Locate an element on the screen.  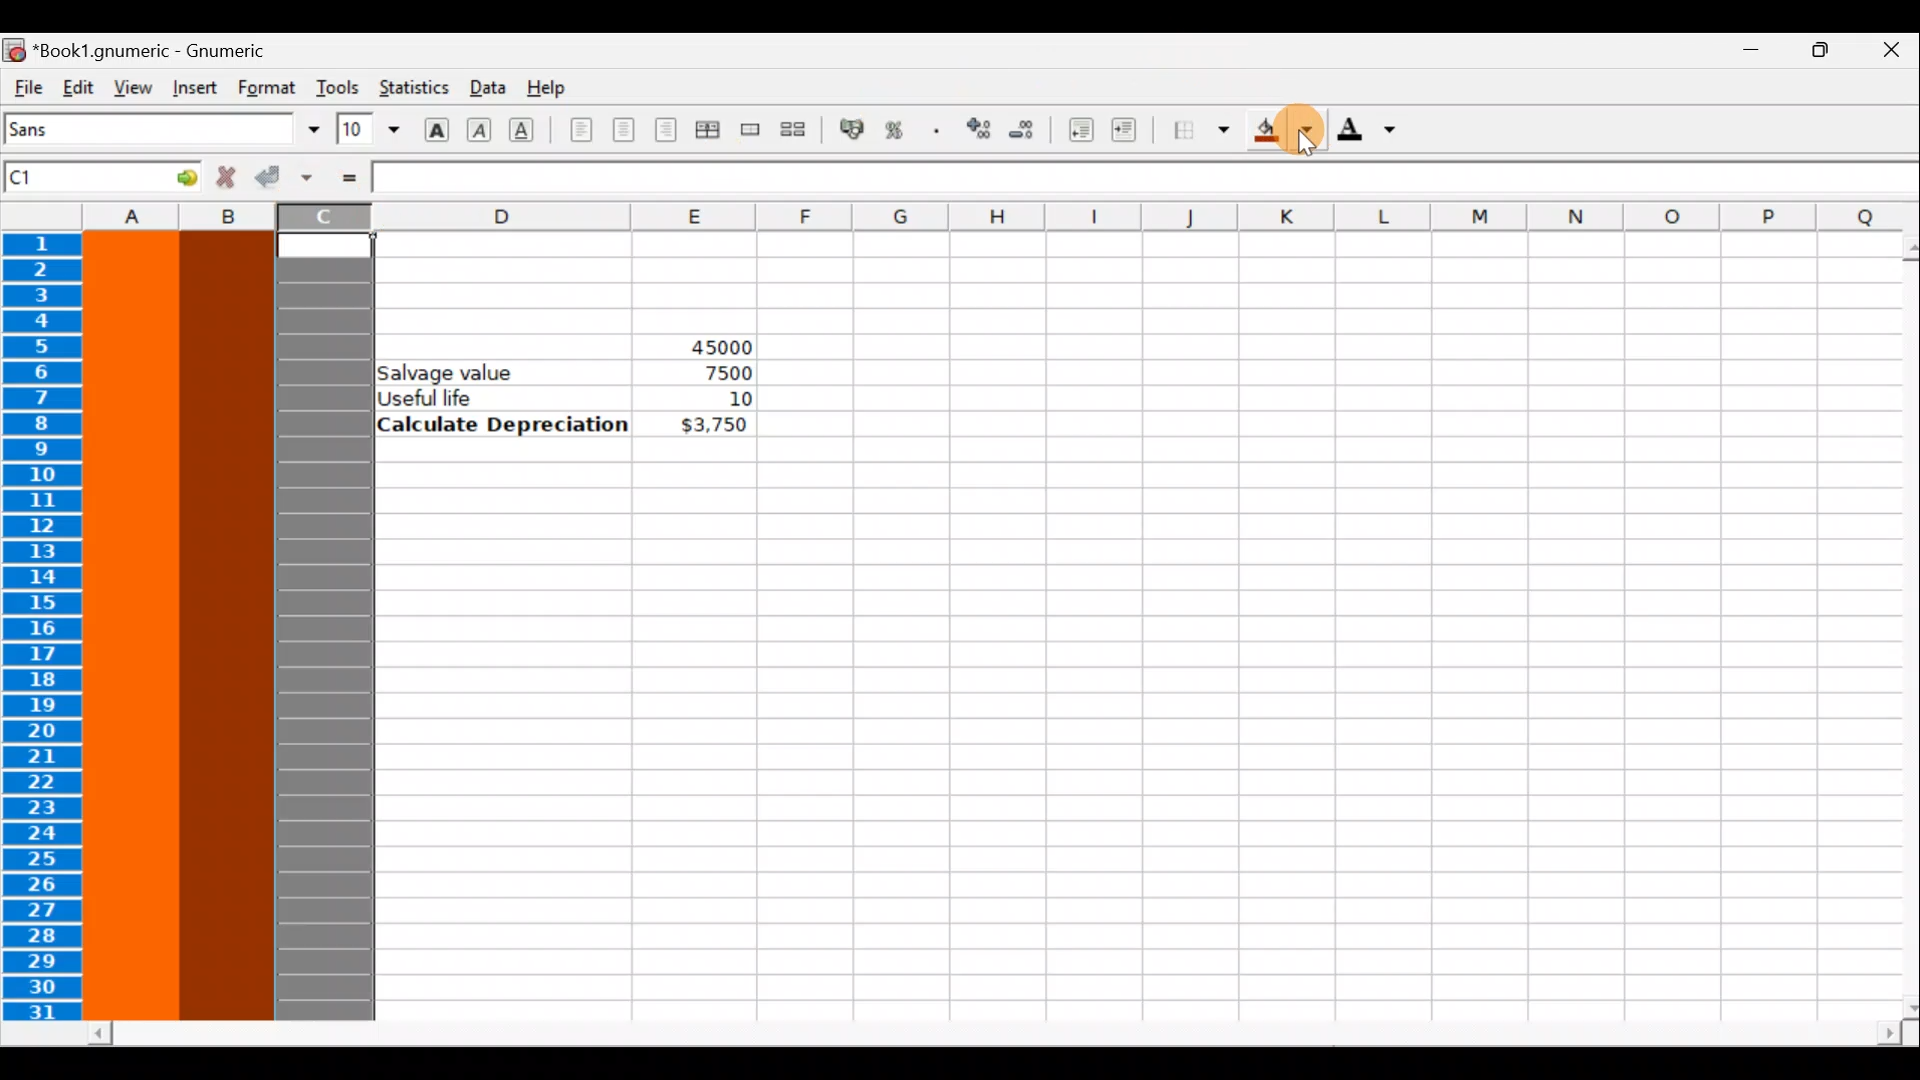
Decrease indent, align contents to the left is located at coordinates (1075, 130).